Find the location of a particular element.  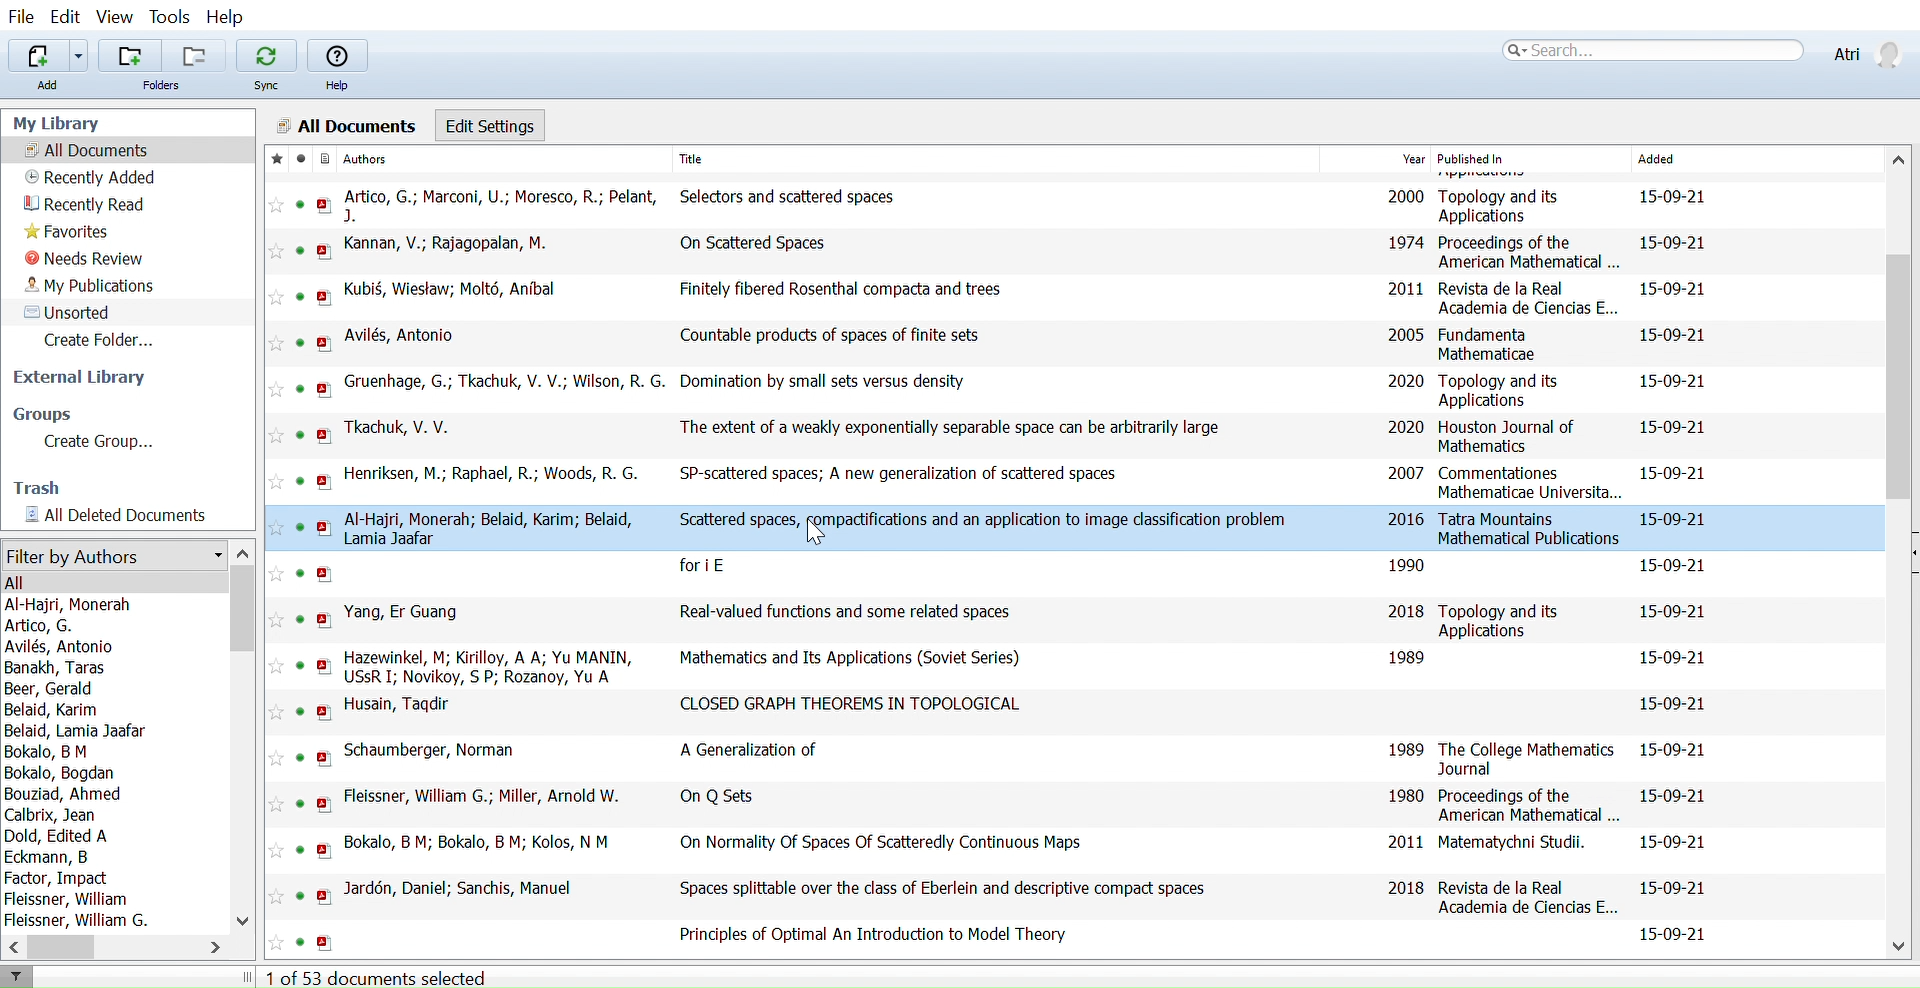

External Library is located at coordinates (88, 379).